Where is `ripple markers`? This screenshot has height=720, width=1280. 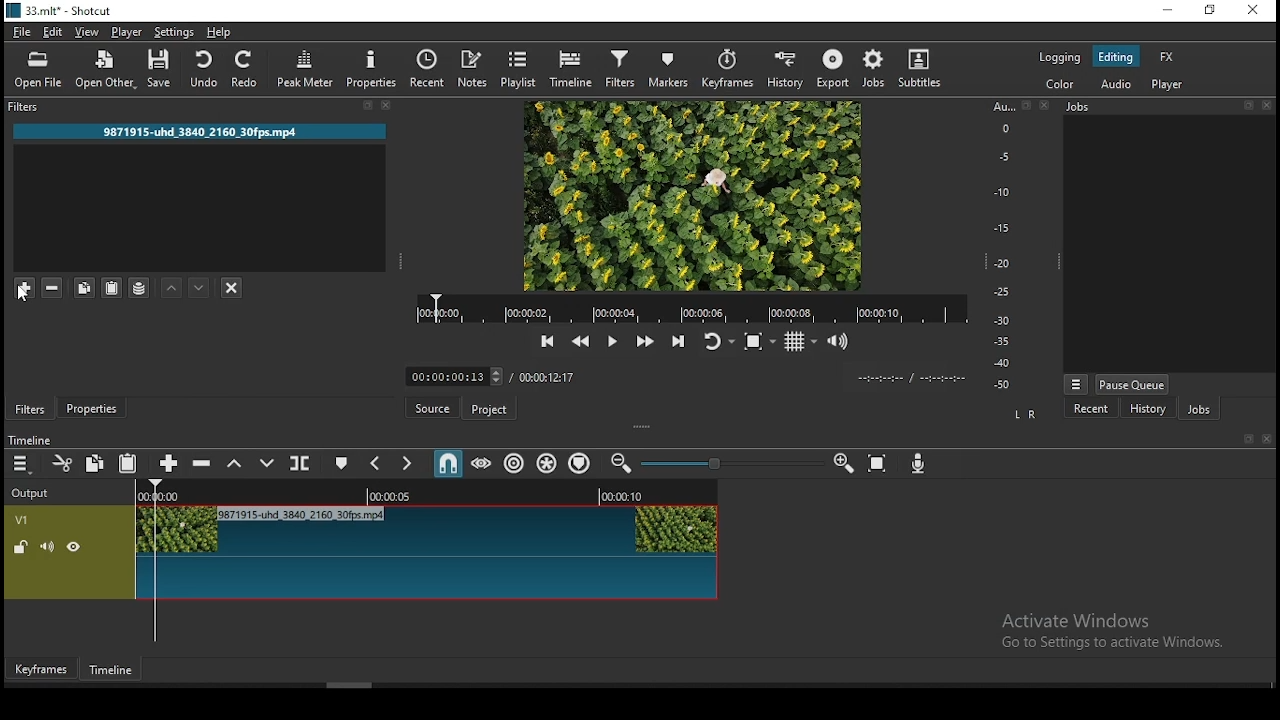
ripple markers is located at coordinates (580, 464).